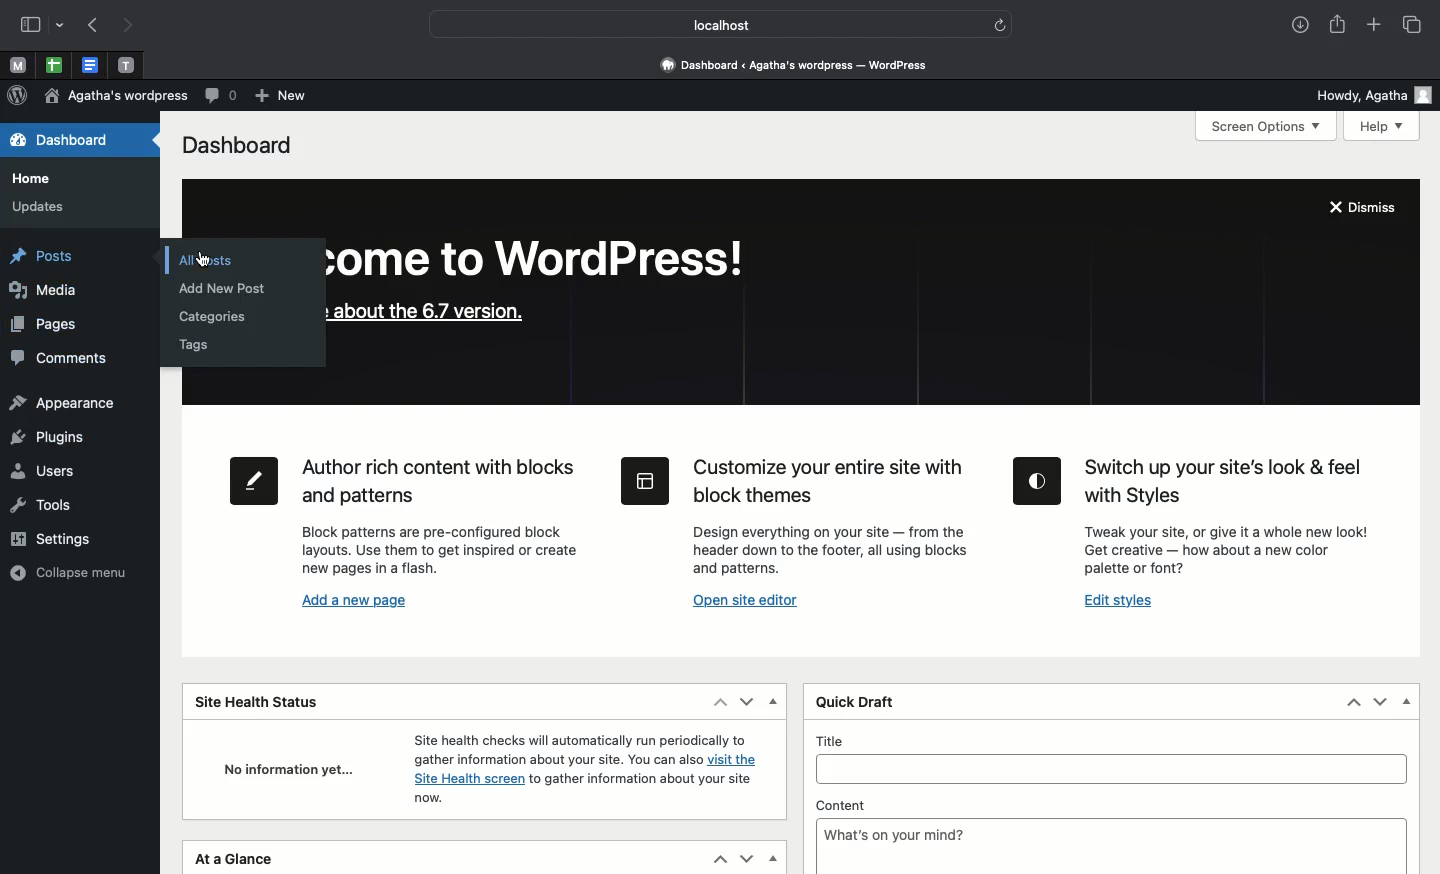 The image size is (1440, 874). What do you see at coordinates (717, 702) in the screenshot?
I see `Up` at bounding box center [717, 702].